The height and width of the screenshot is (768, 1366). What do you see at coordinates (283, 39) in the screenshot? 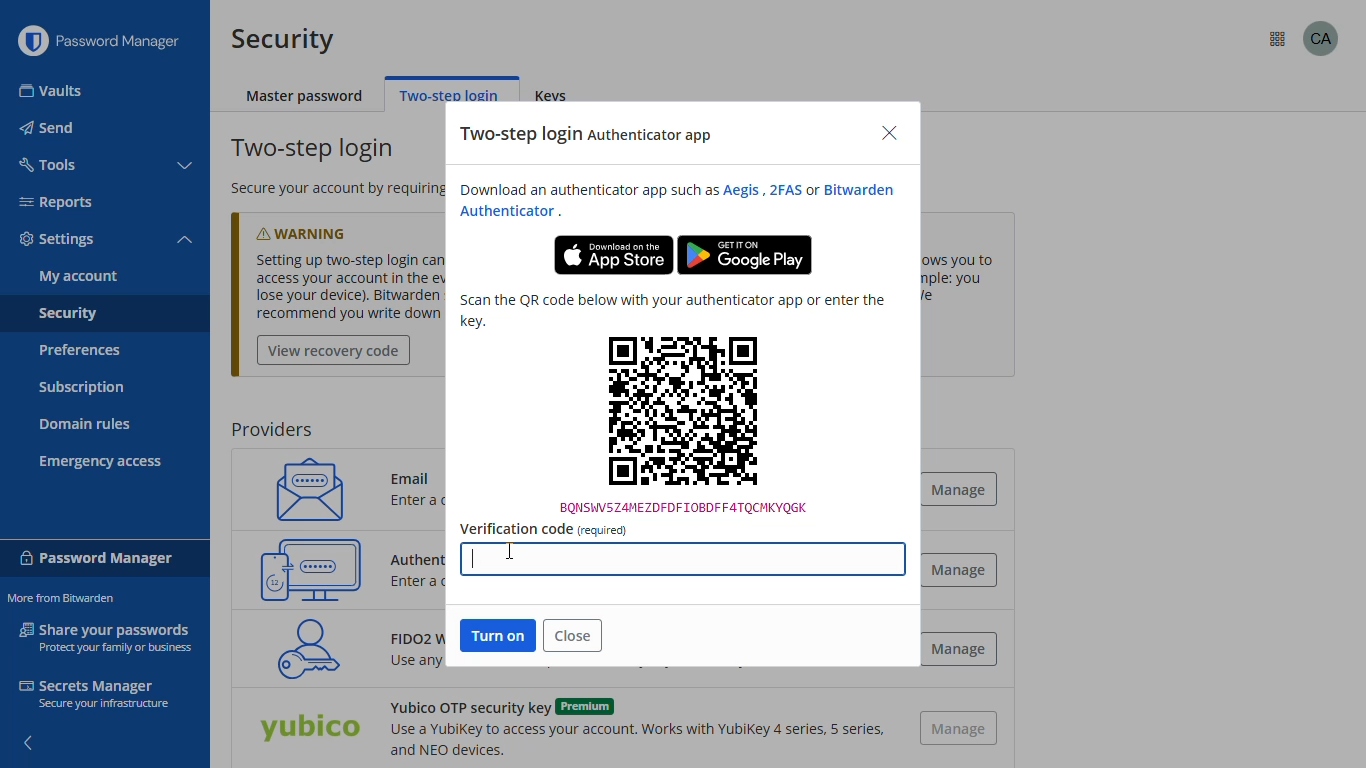
I see `security` at bounding box center [283, 39].